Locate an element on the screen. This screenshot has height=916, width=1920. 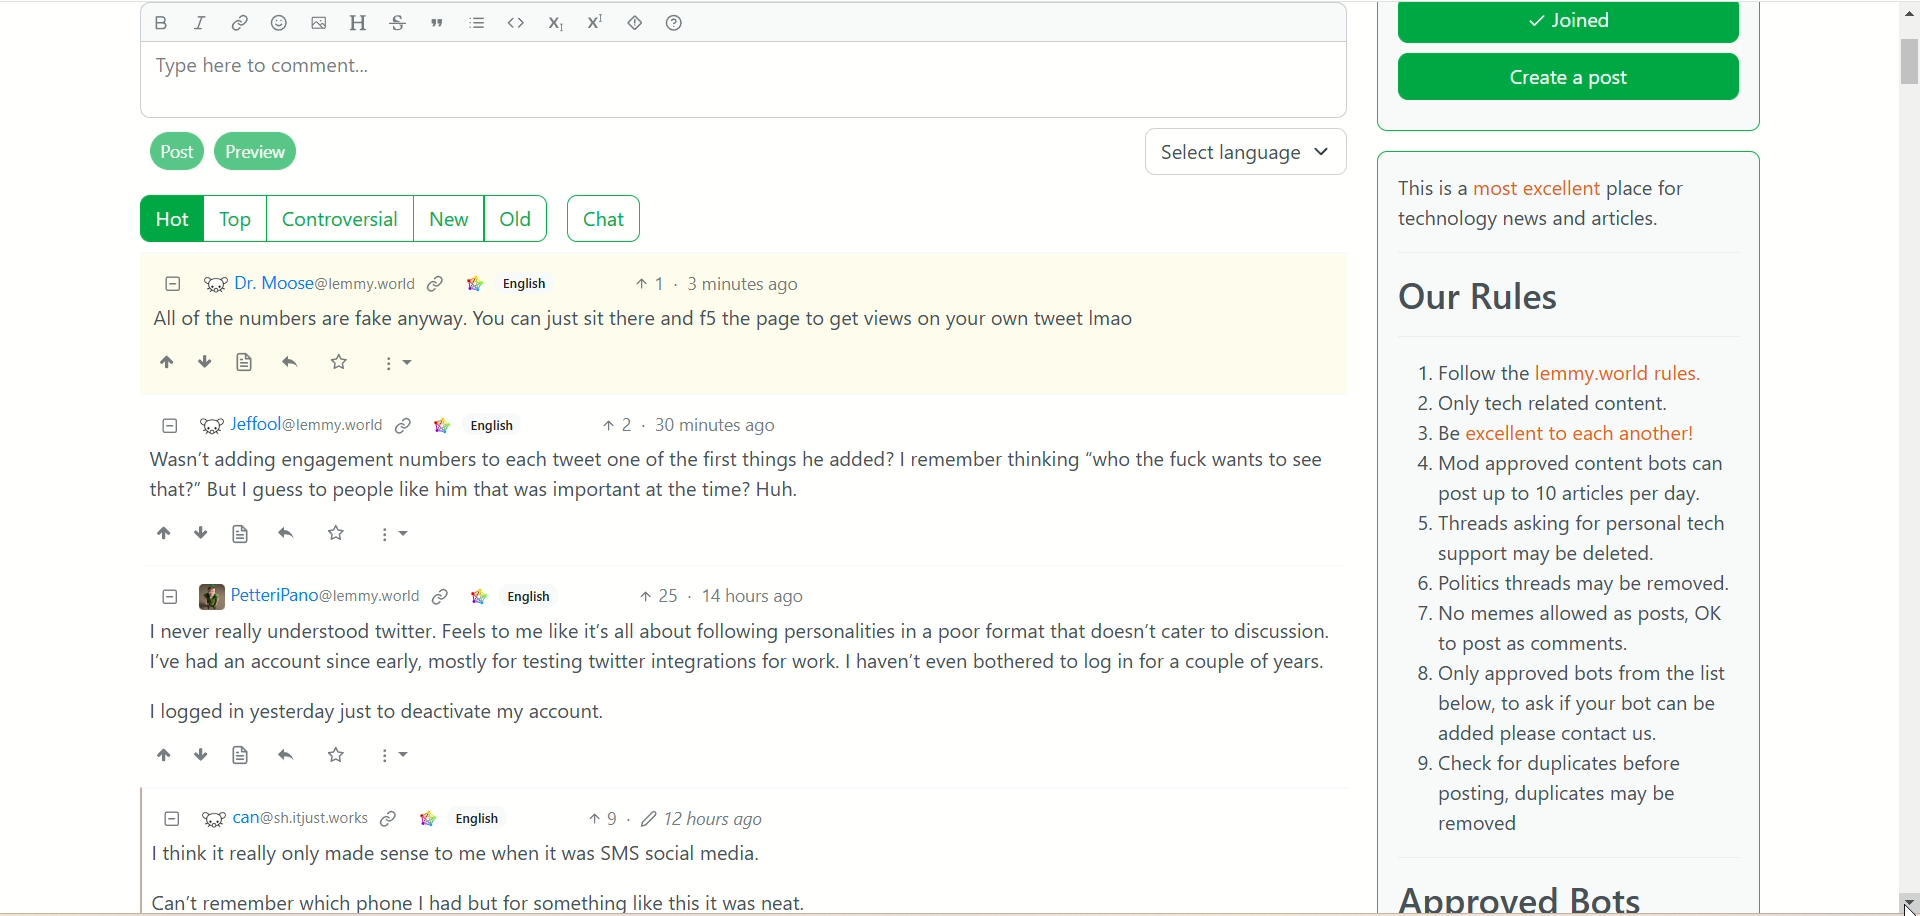
Upvote 25 is located at coordinates (658, 595).